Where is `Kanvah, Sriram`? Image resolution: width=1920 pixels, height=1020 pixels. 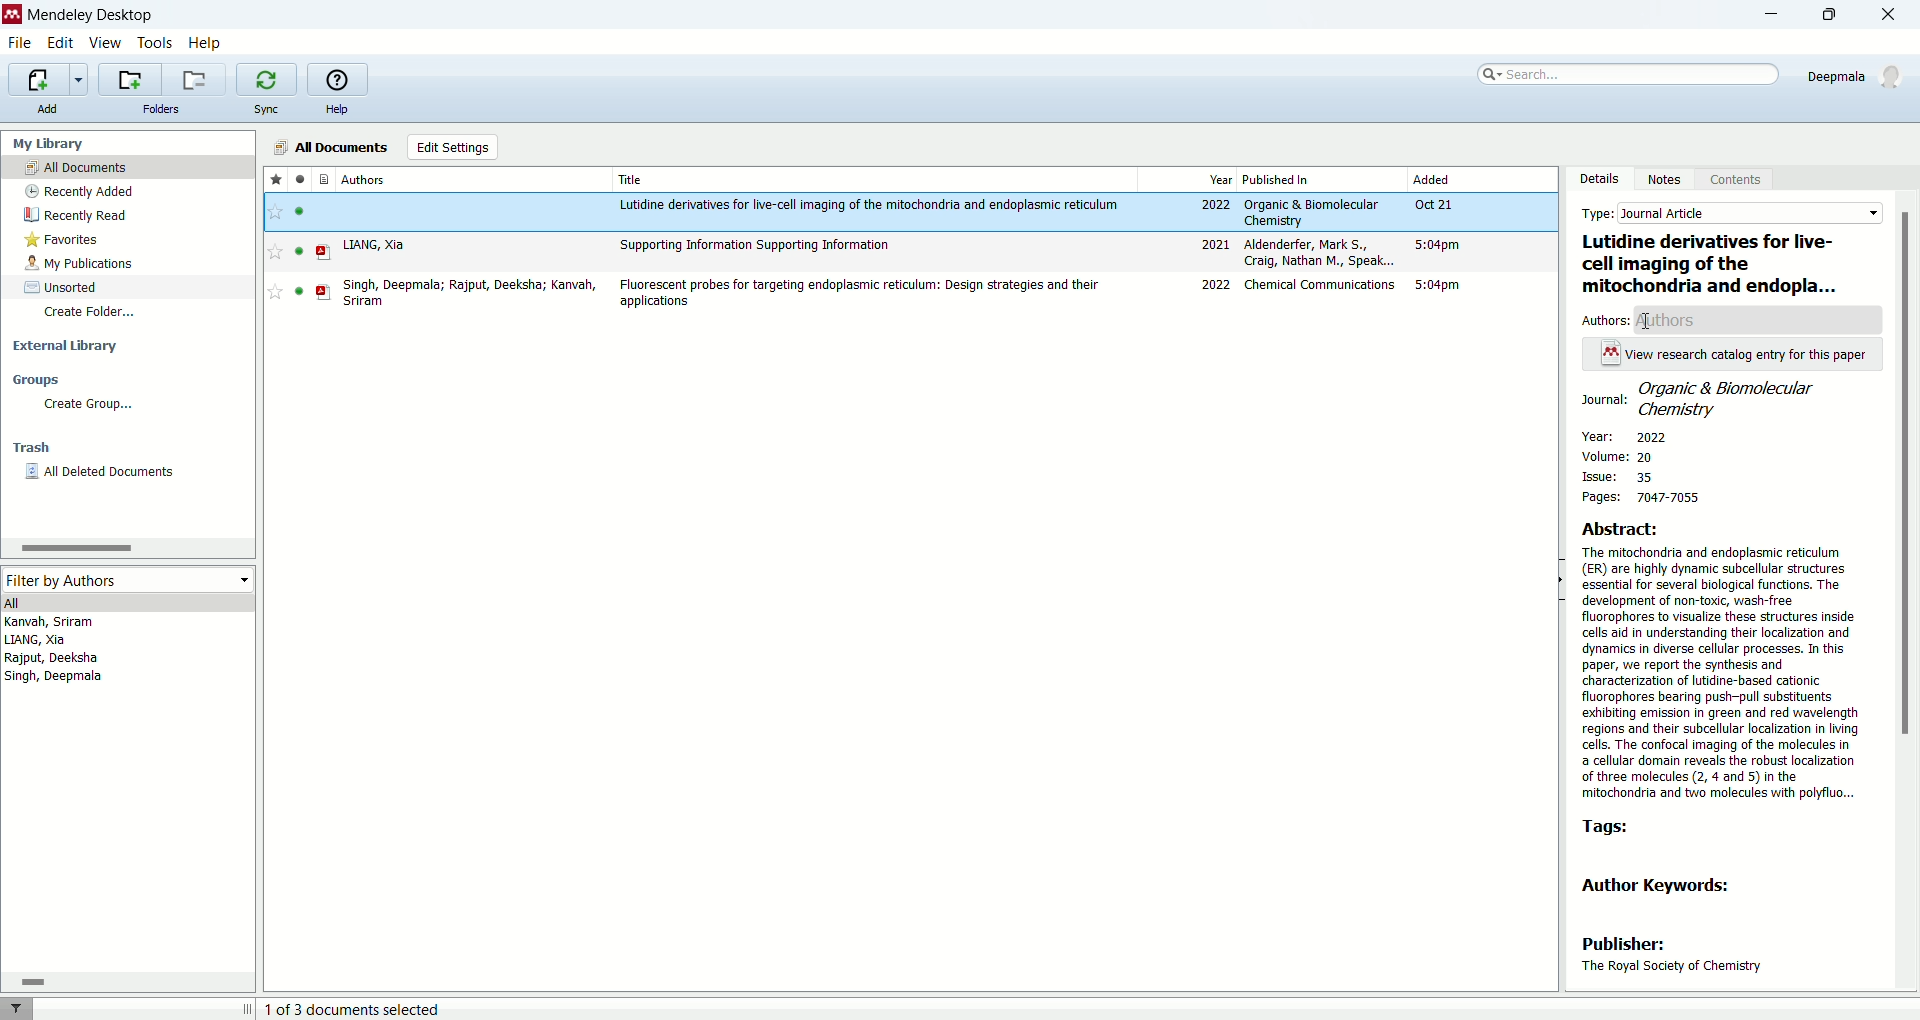 Kanvah, Sriram is located at coordinates (76, 623).